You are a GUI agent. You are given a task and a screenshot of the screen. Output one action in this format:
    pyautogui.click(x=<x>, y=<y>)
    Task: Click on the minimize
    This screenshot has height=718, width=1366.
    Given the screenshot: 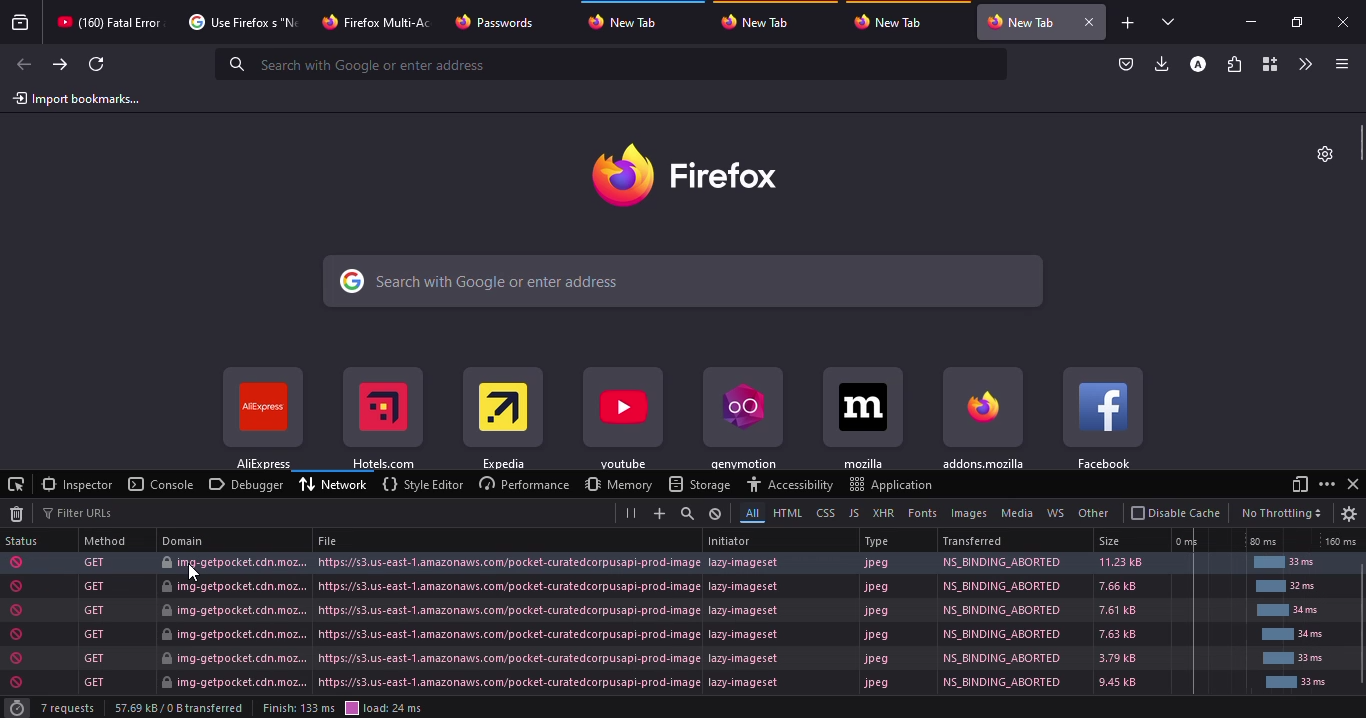 What is the action you would take?
    pyautogui.click(x=1255, y=23)
    